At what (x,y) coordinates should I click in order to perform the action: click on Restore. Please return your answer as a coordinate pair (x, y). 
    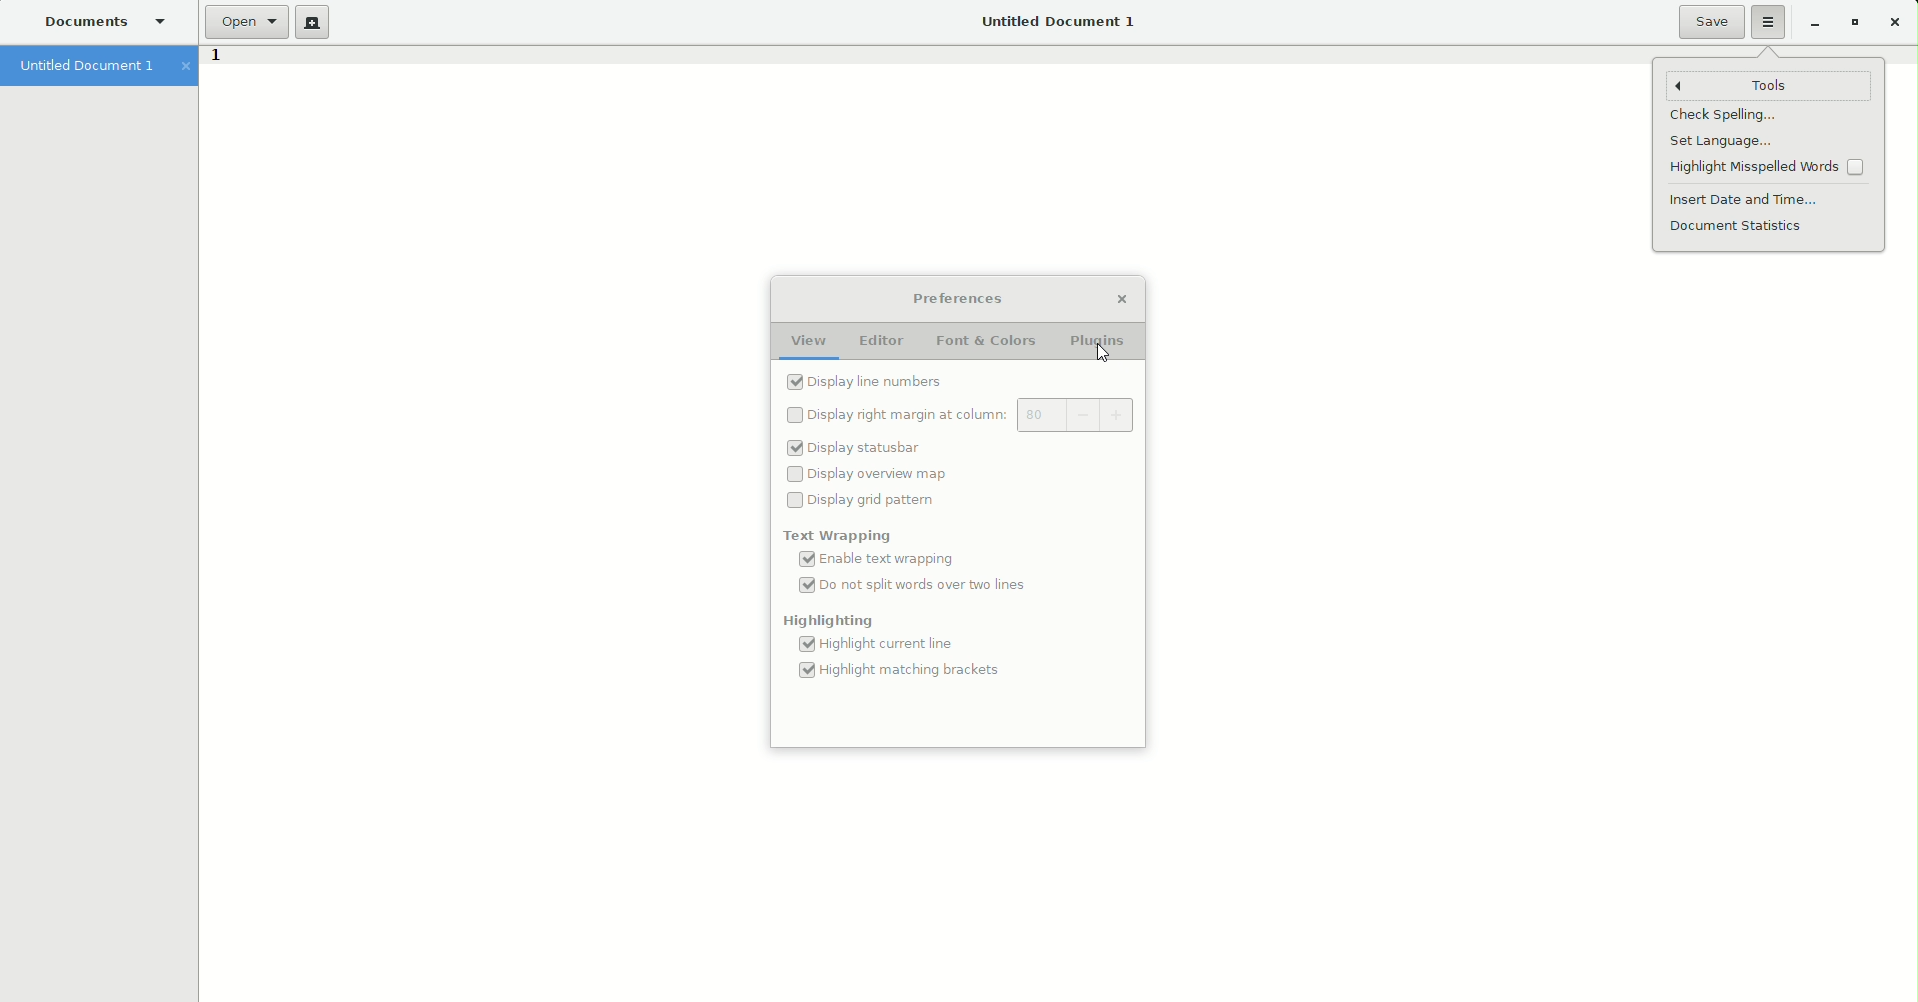
    Looking at the image, I should click on (1809, 25).